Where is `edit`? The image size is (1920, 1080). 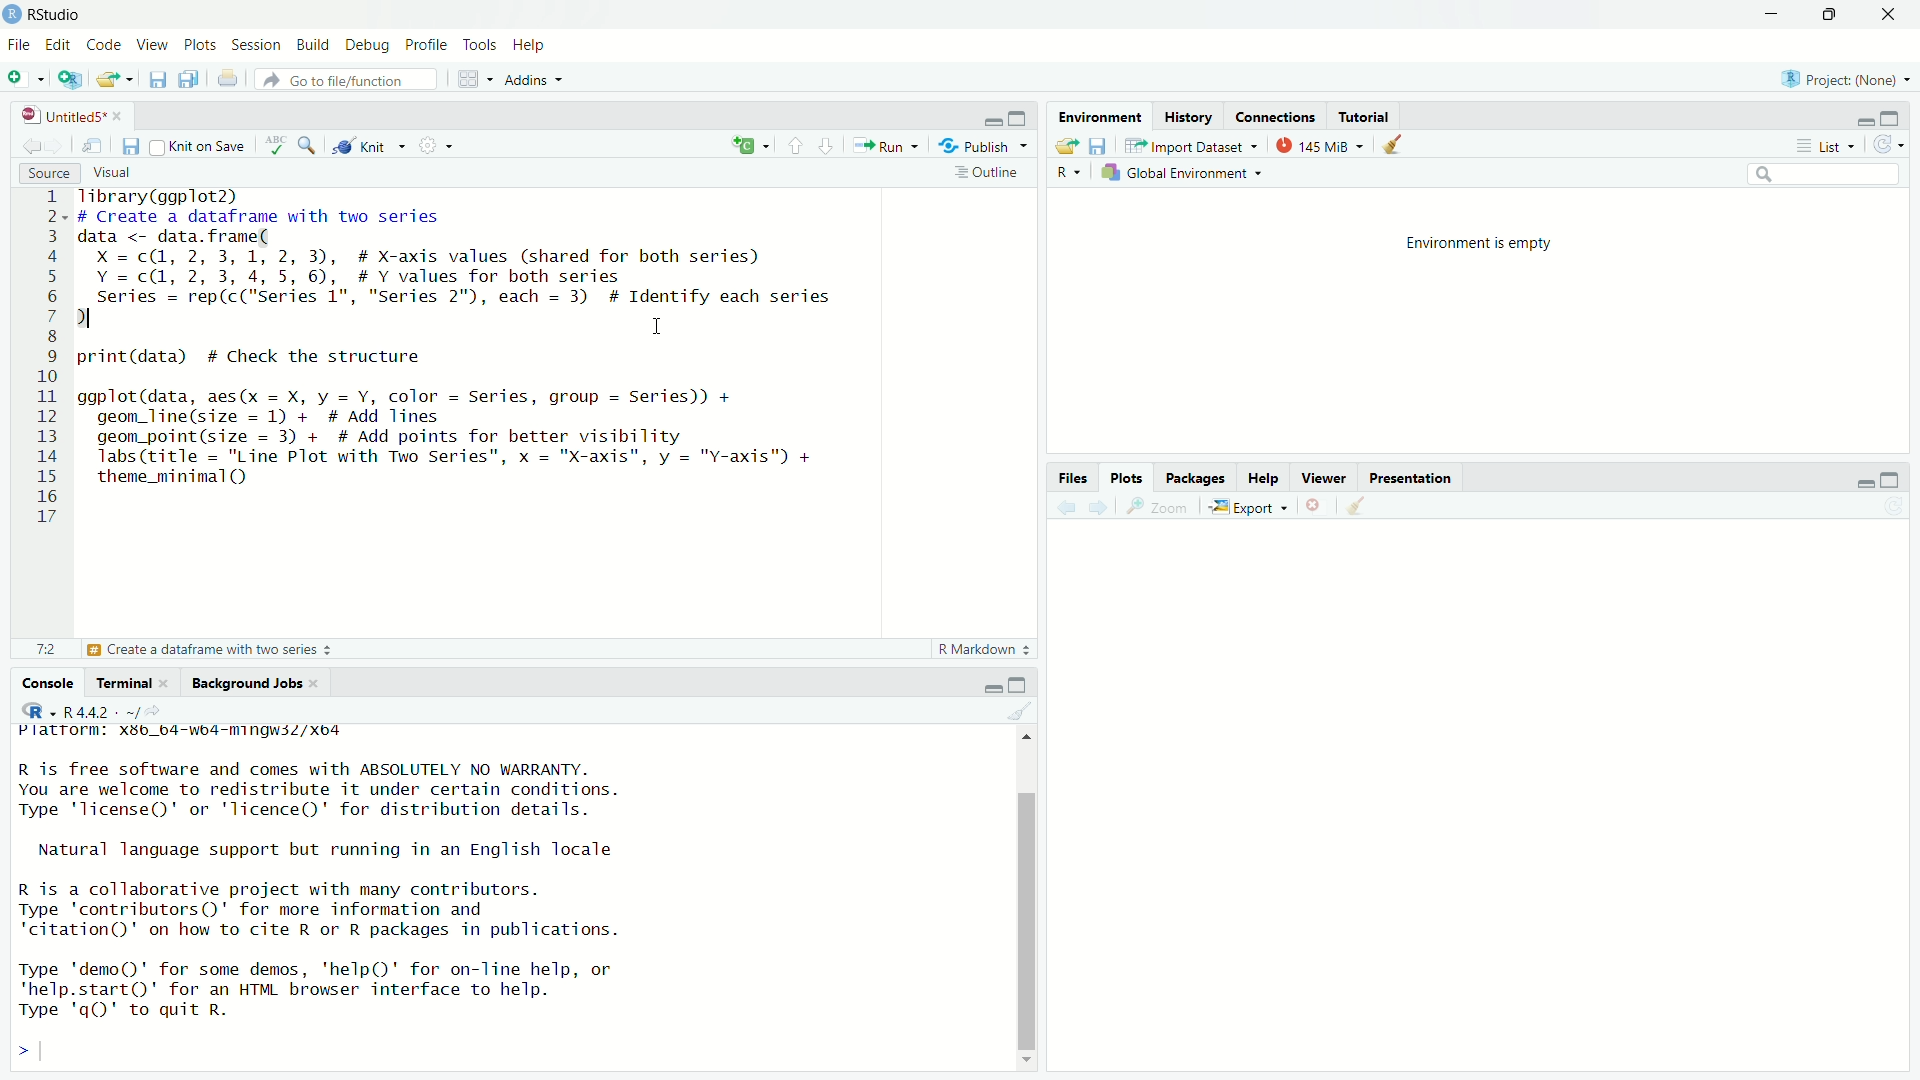
edit is located at coordinates (59, 48).